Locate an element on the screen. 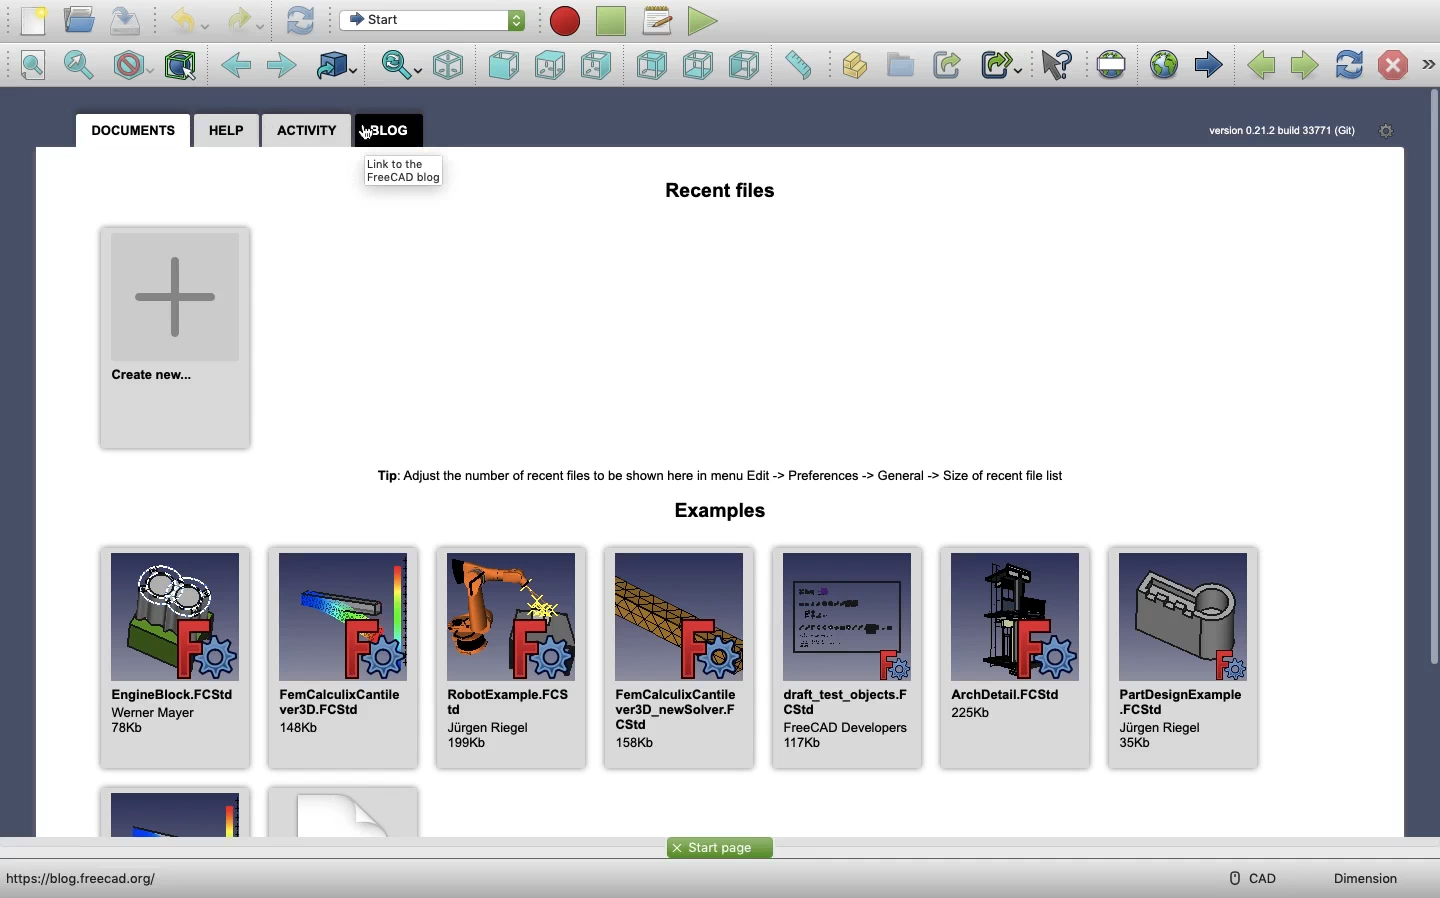  Blog is located at coordinates (388, 130).